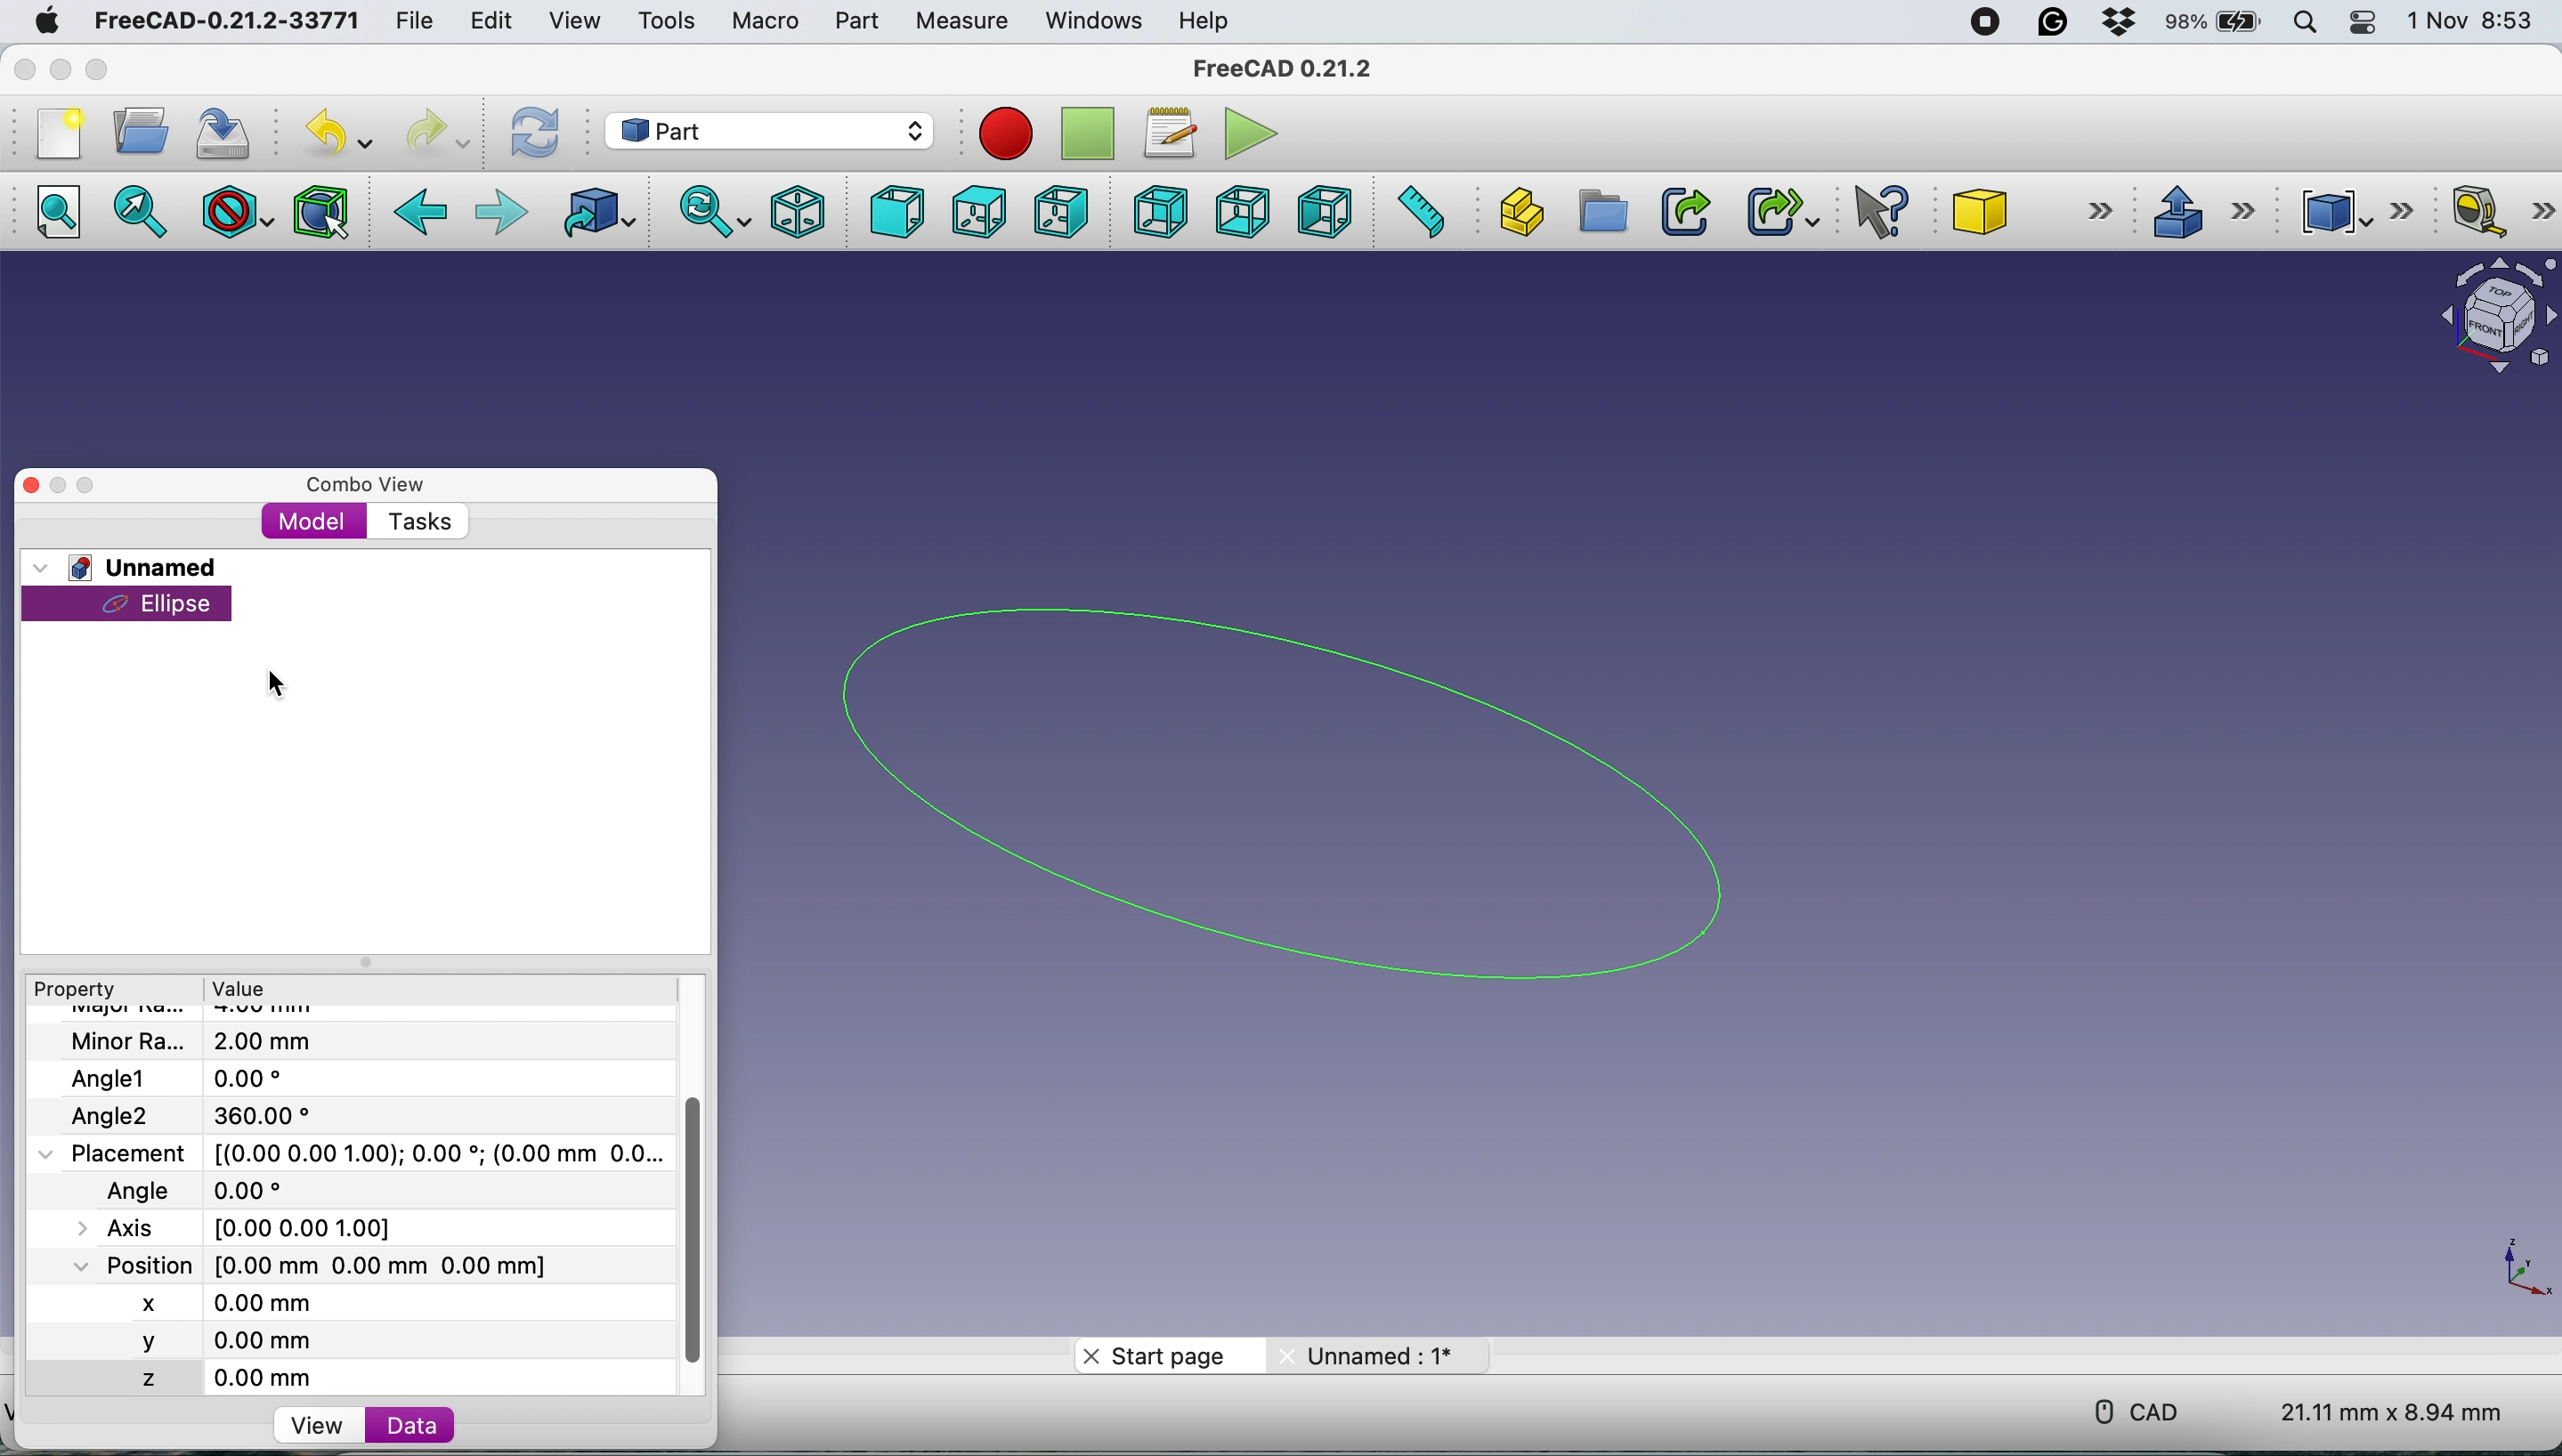 The image size is (2562, 1456). I want to click on sync view, so click(715, 212).